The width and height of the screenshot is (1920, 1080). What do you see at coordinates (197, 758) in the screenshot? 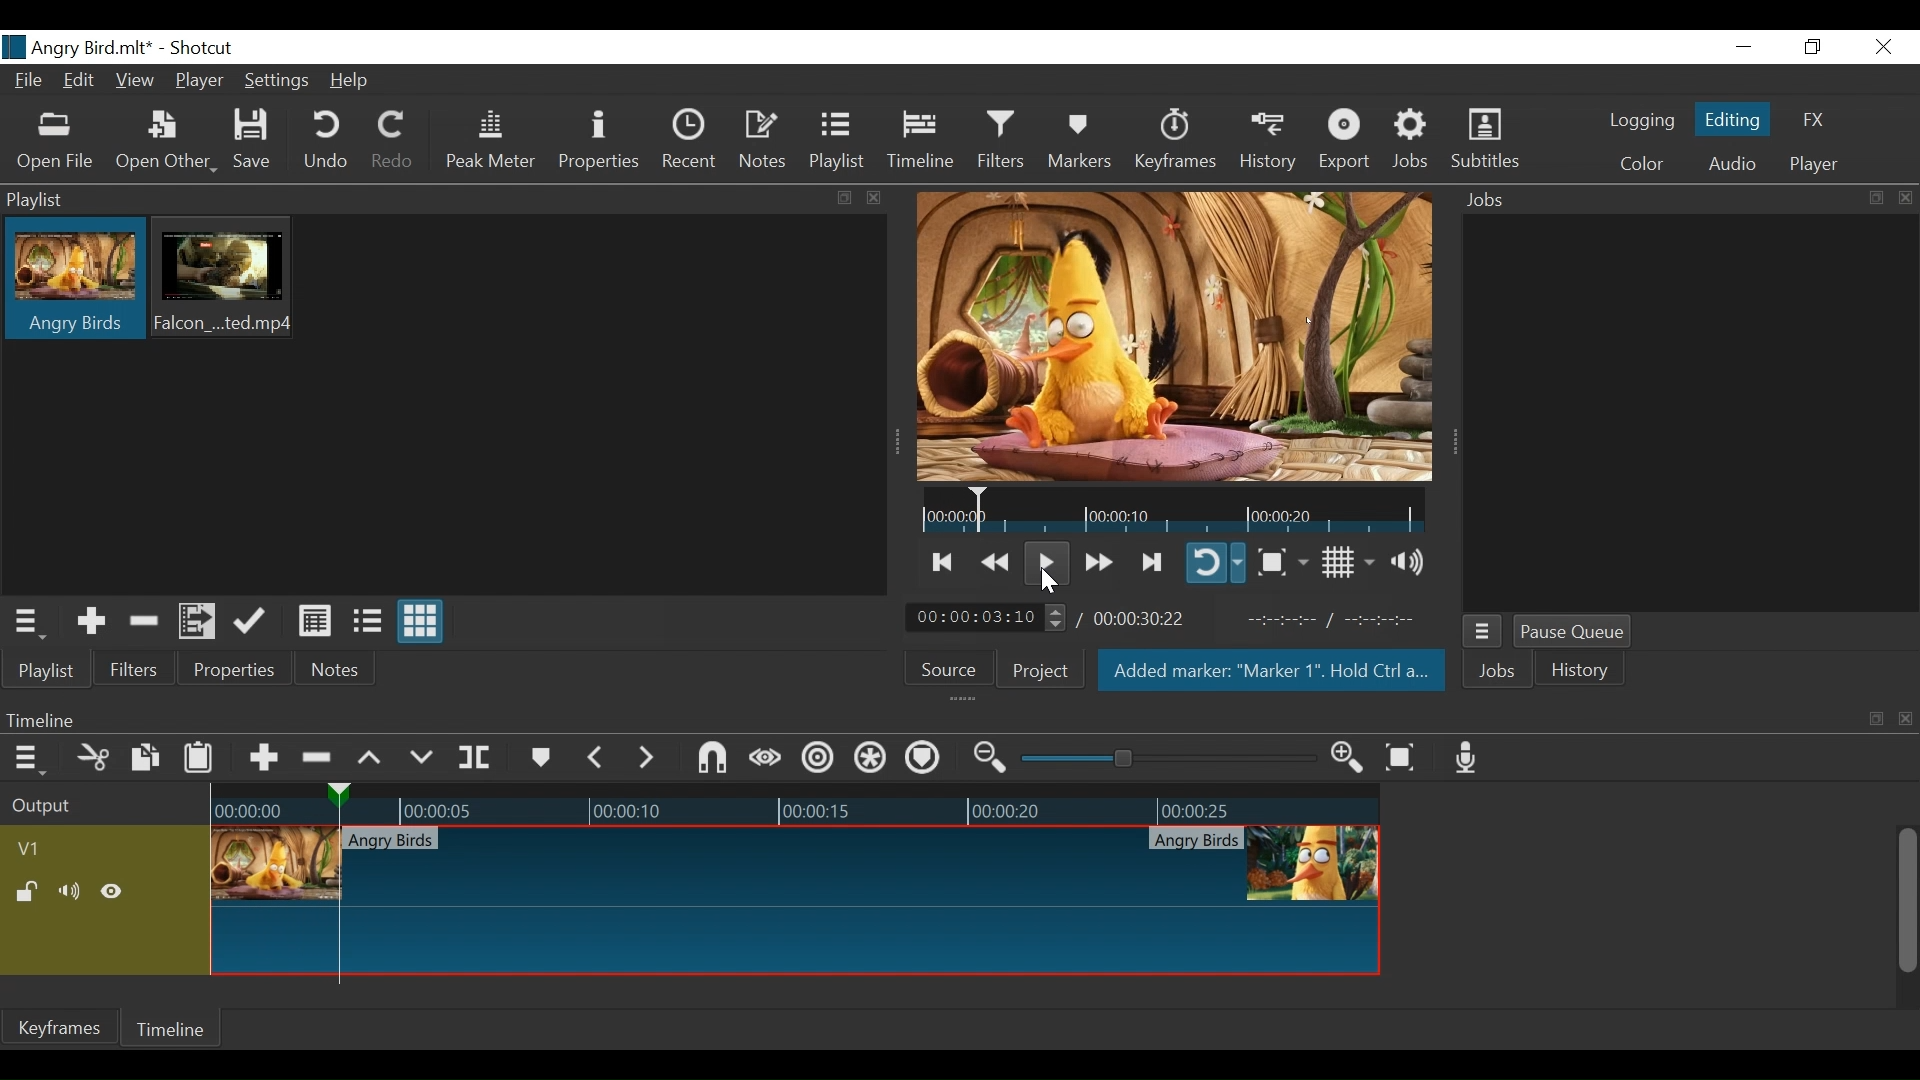
I see `Paste` at bounding box center [197, 758].